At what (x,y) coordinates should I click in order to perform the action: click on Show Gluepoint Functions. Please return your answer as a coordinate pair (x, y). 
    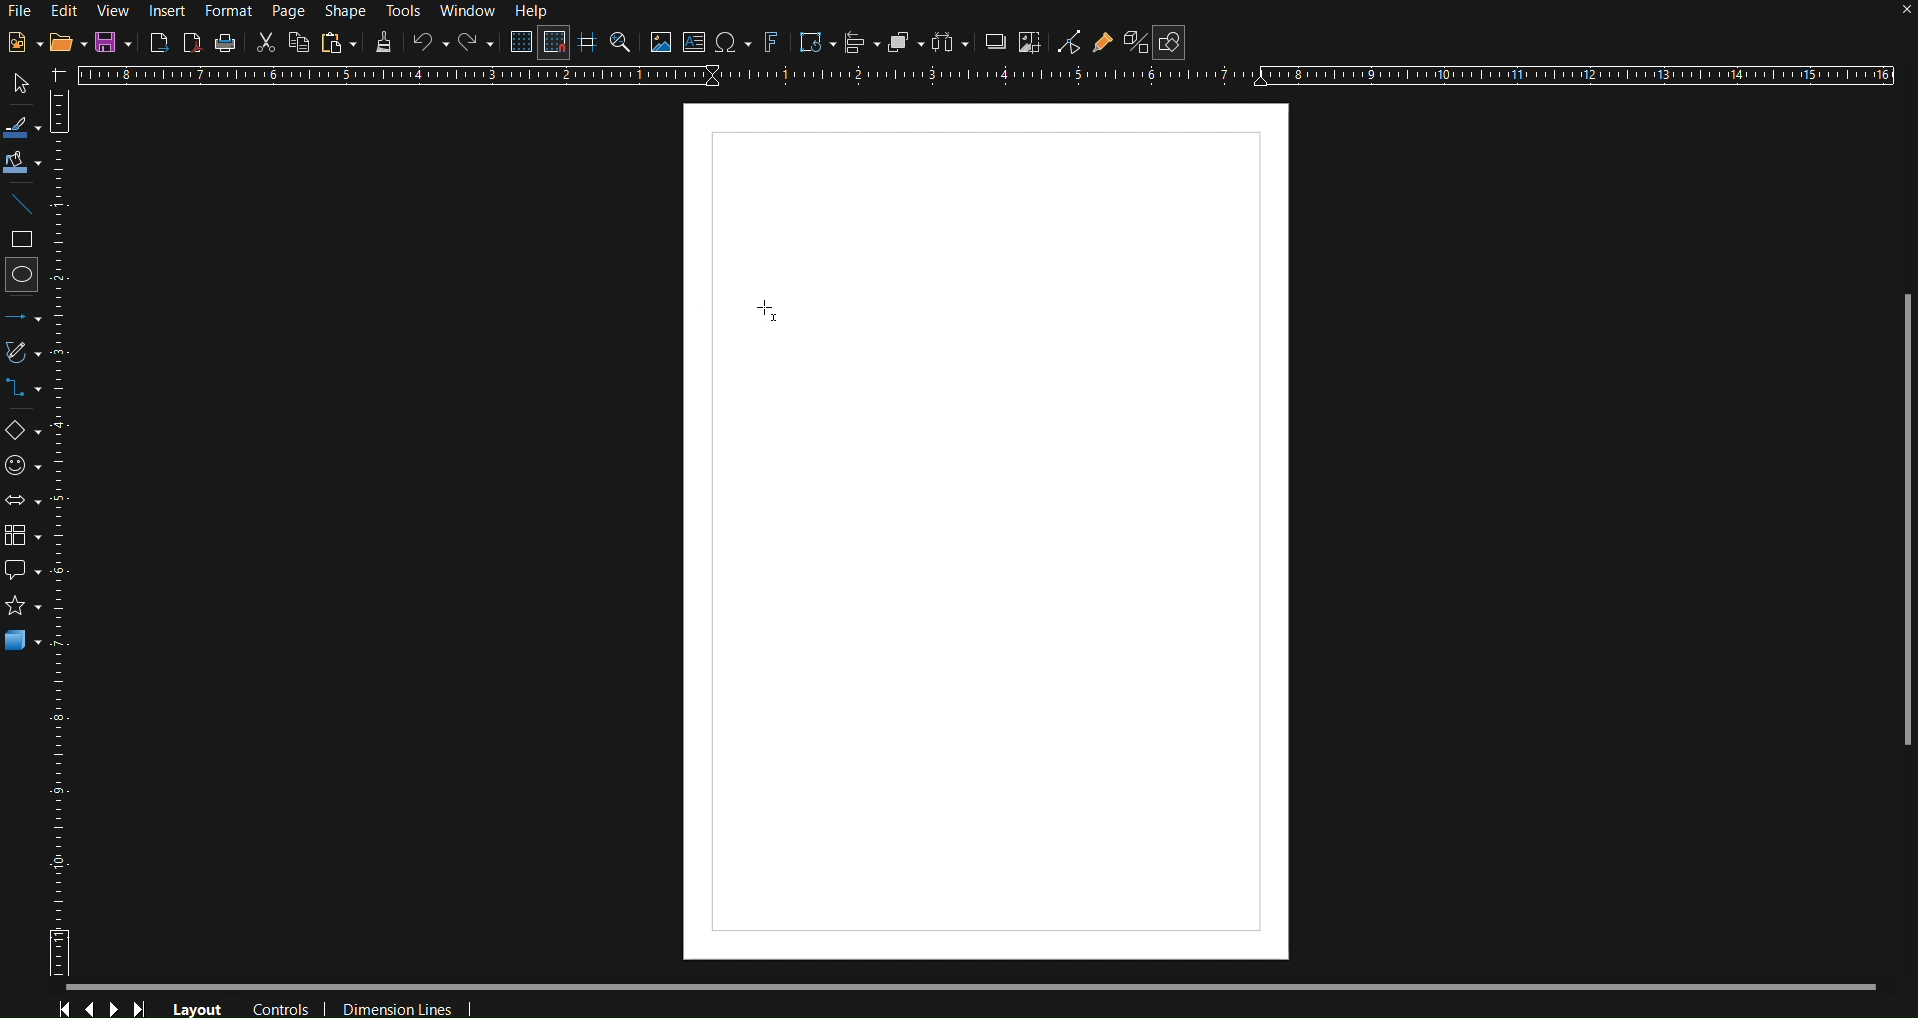
    Looking at the image, I should click on (1103, 45).